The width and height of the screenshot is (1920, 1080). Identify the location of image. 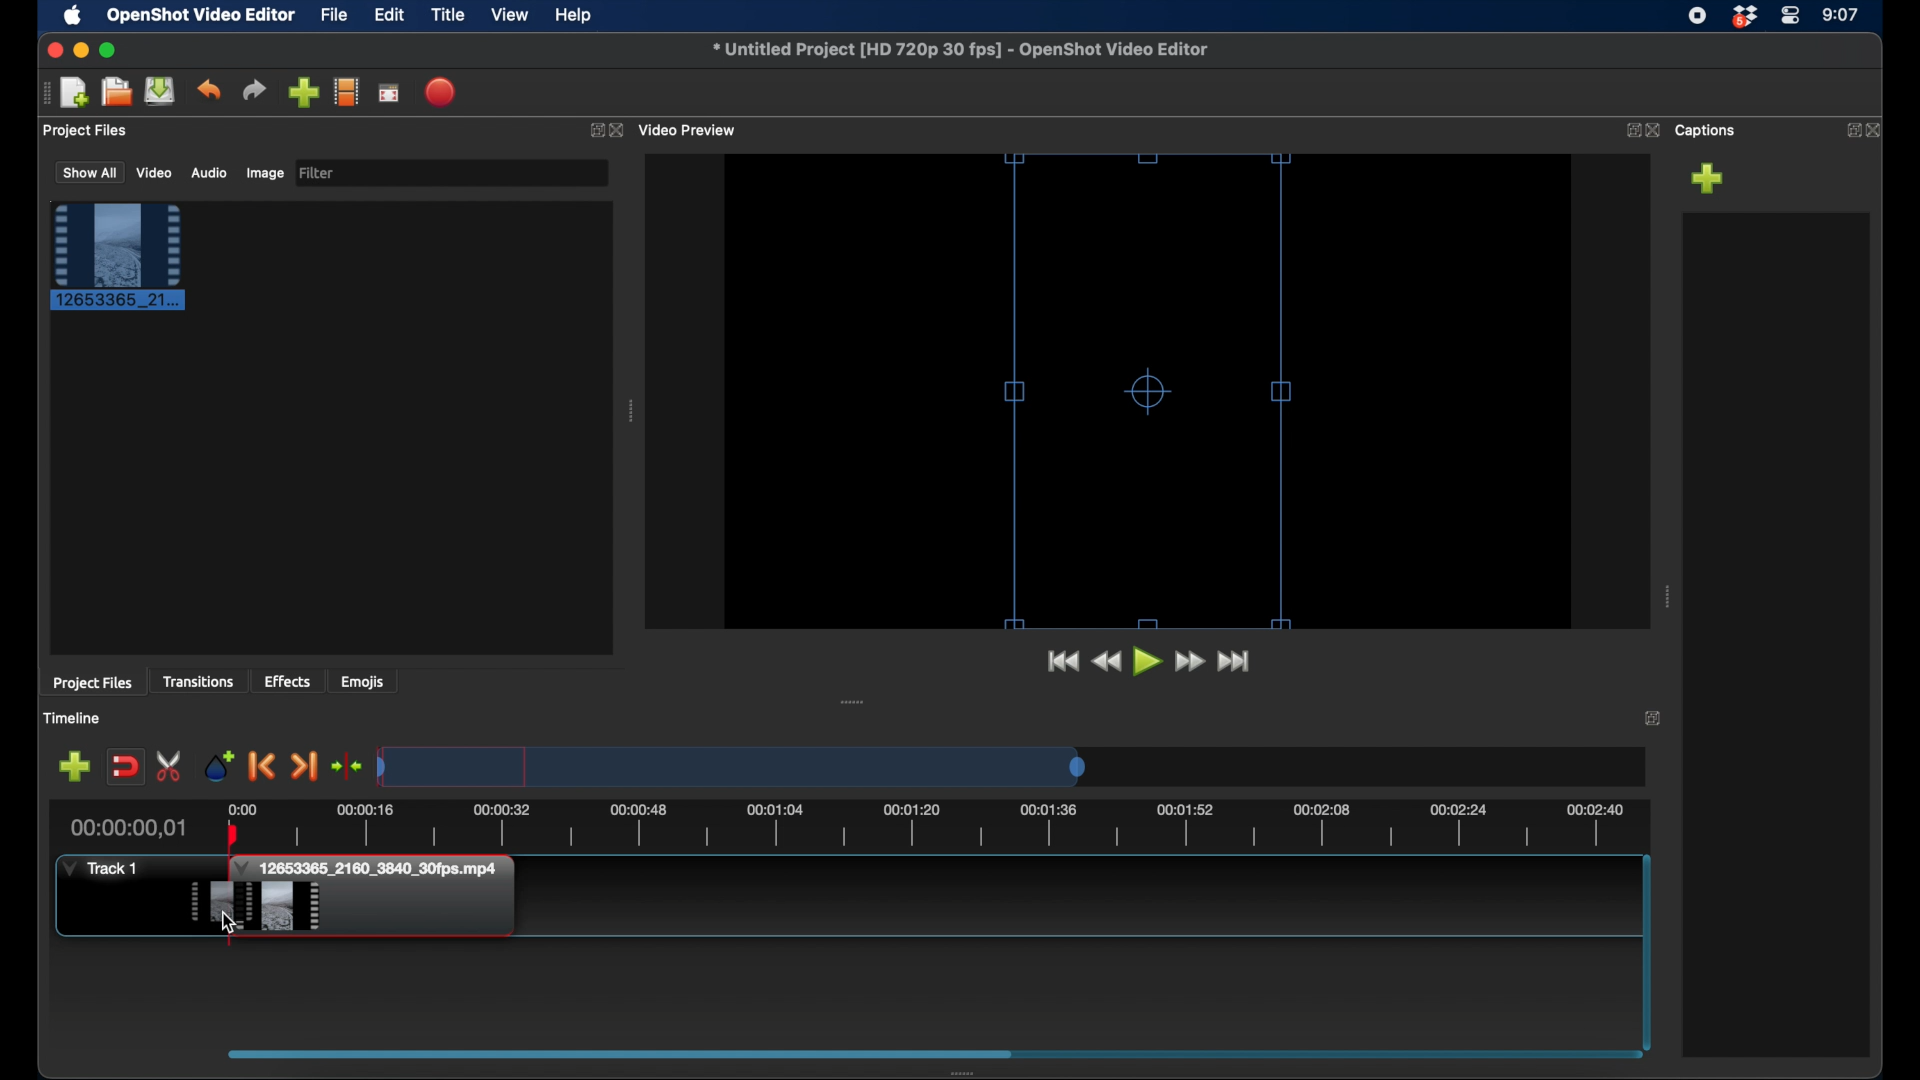
(264, 173).